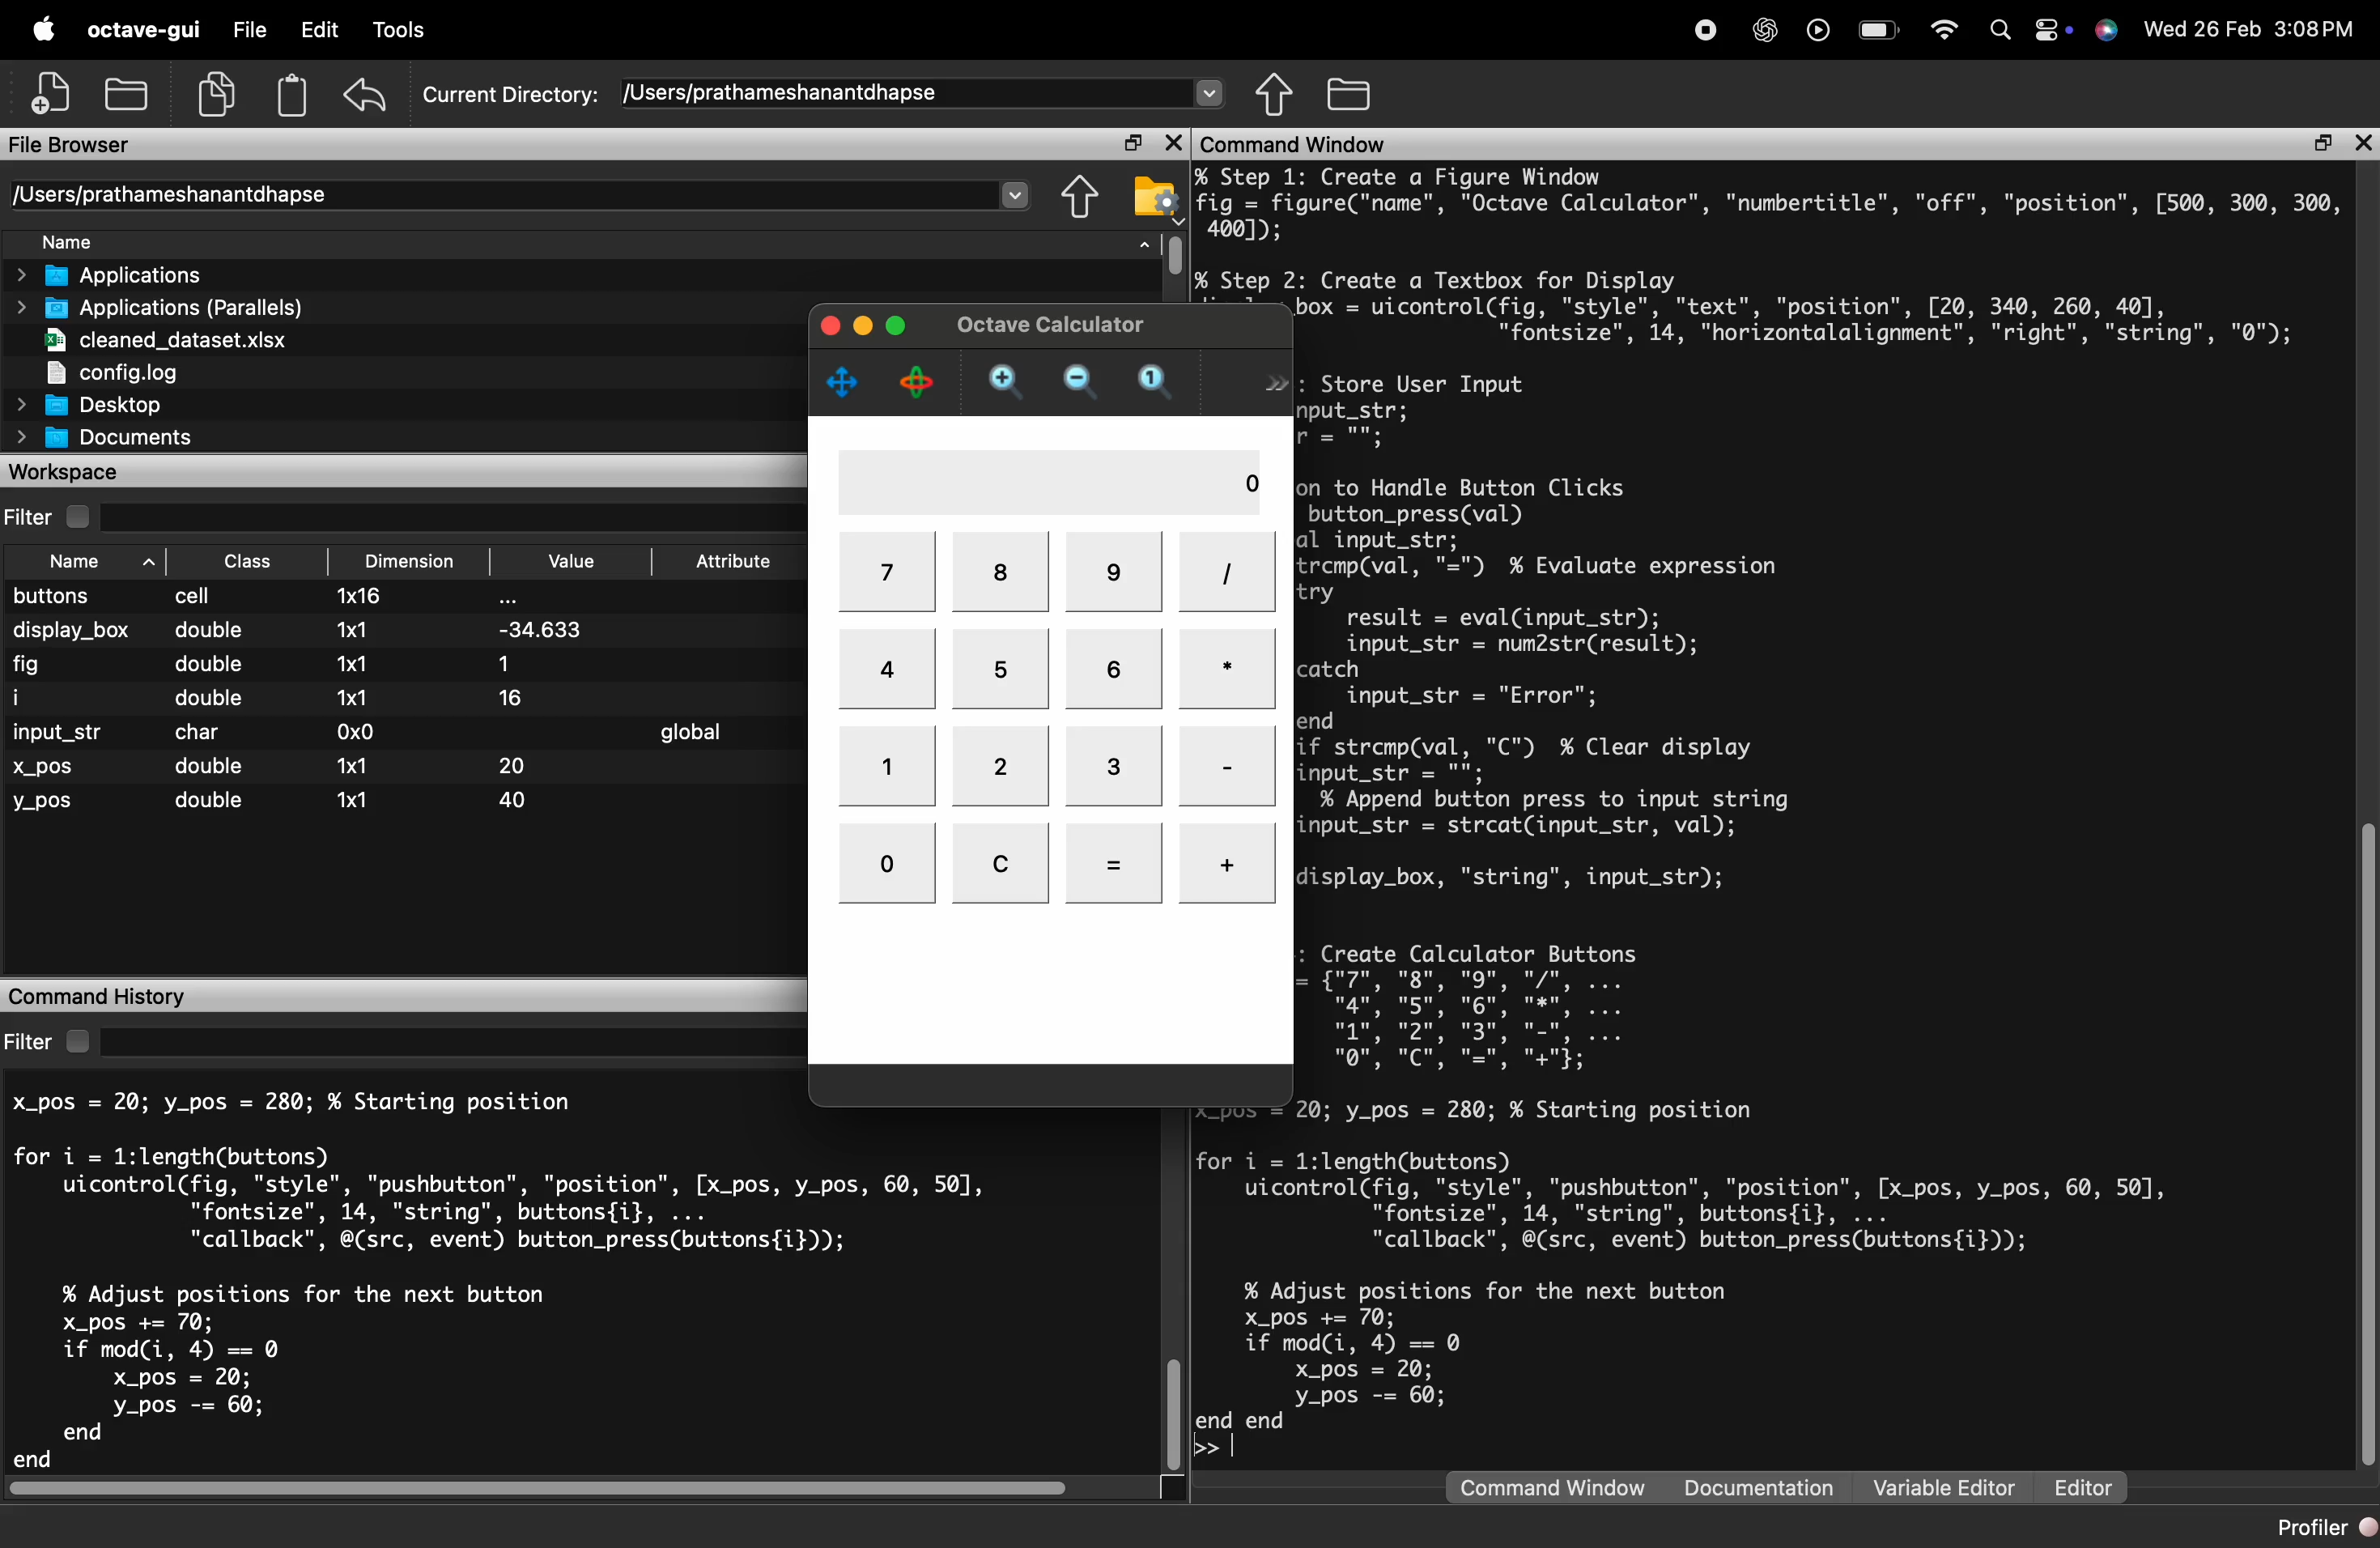 The width and height of the screenshot is (2380, 1548). Describe the element at coordinates (1116, 573) in the screenshot. I see `9` at that location.